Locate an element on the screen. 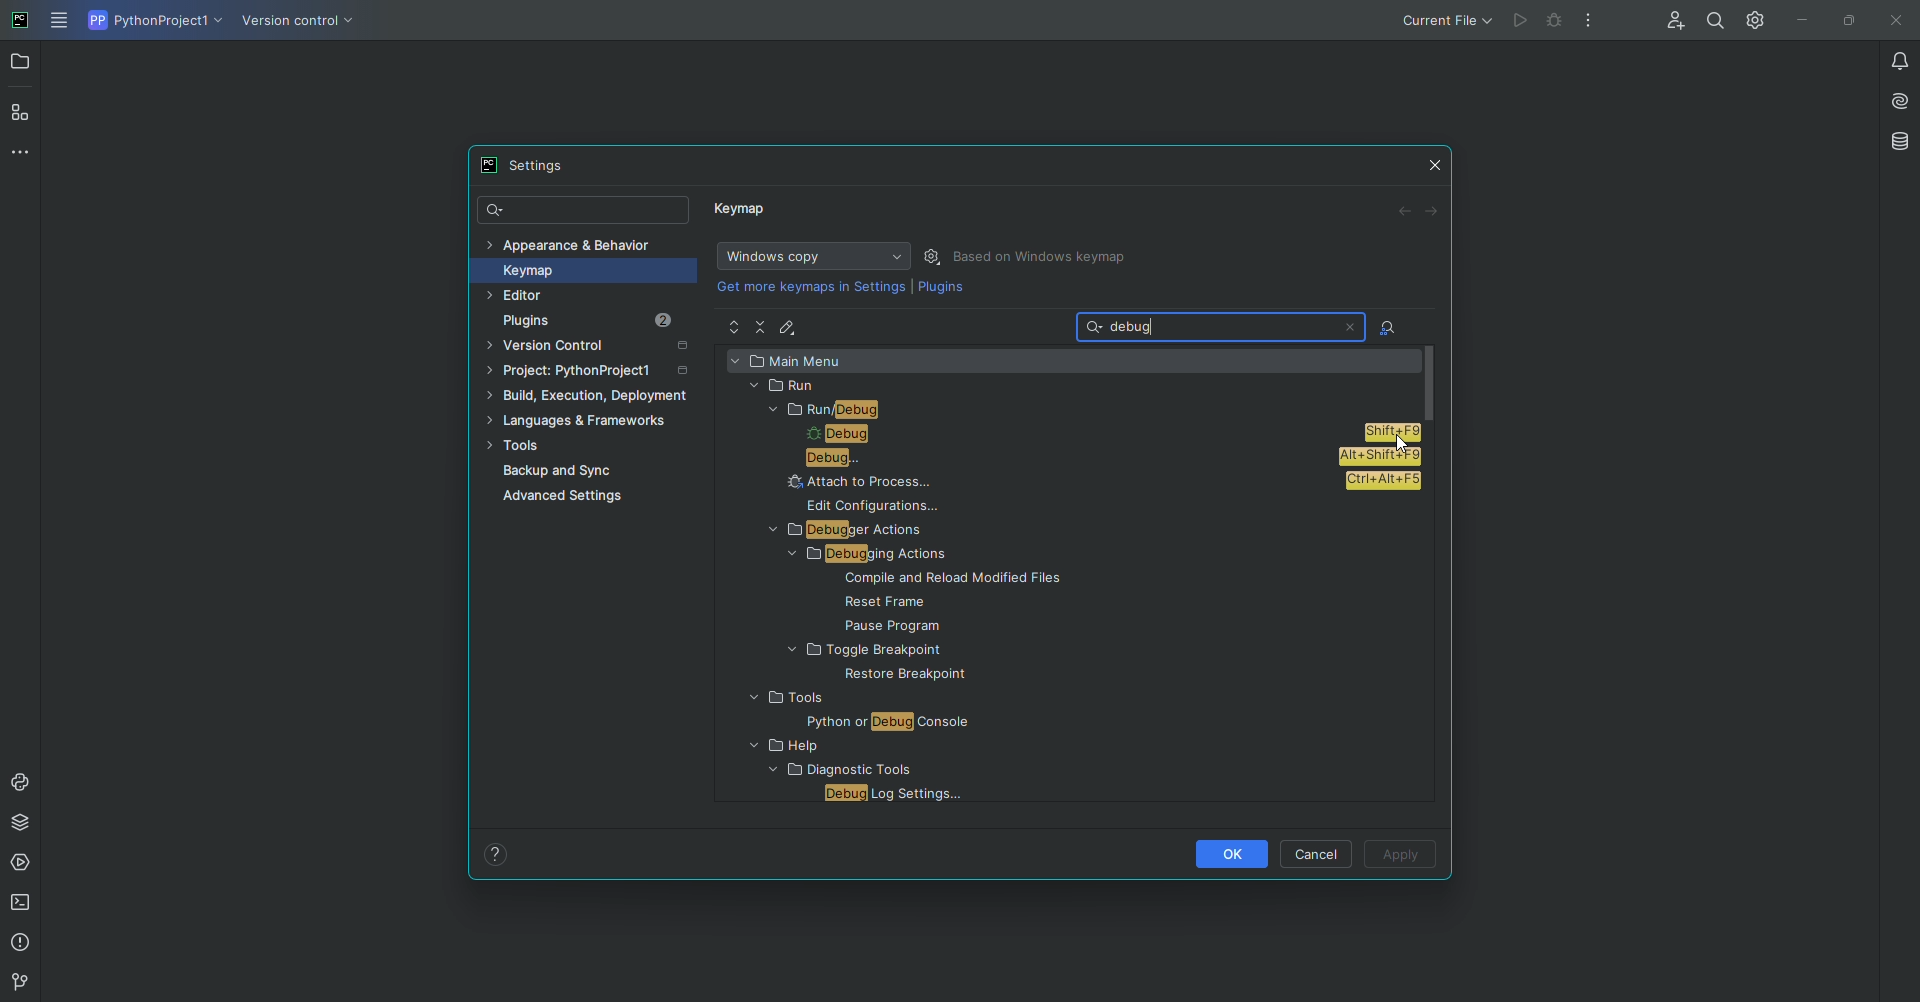  Expand is located at coordinates (734, 328).